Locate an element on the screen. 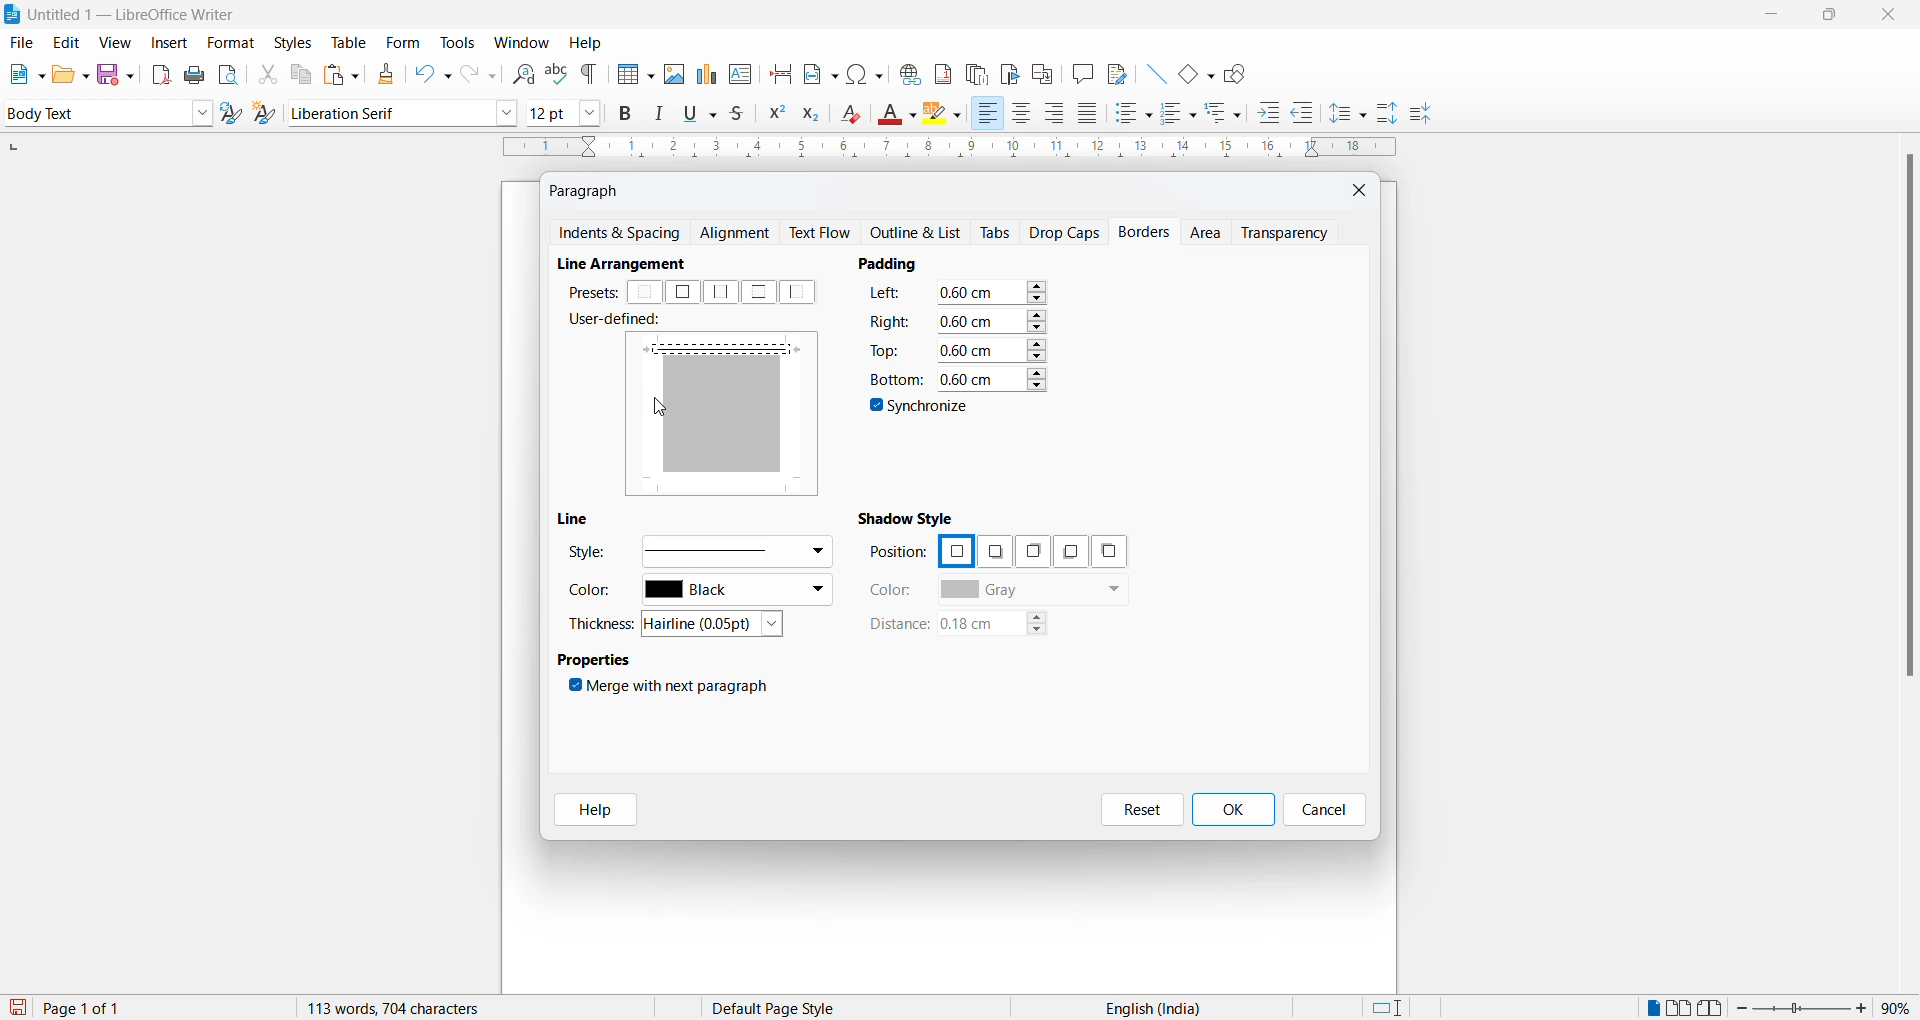 This screenshot has width=1920, height=1020. alignment is located at coordinates (740, 234).